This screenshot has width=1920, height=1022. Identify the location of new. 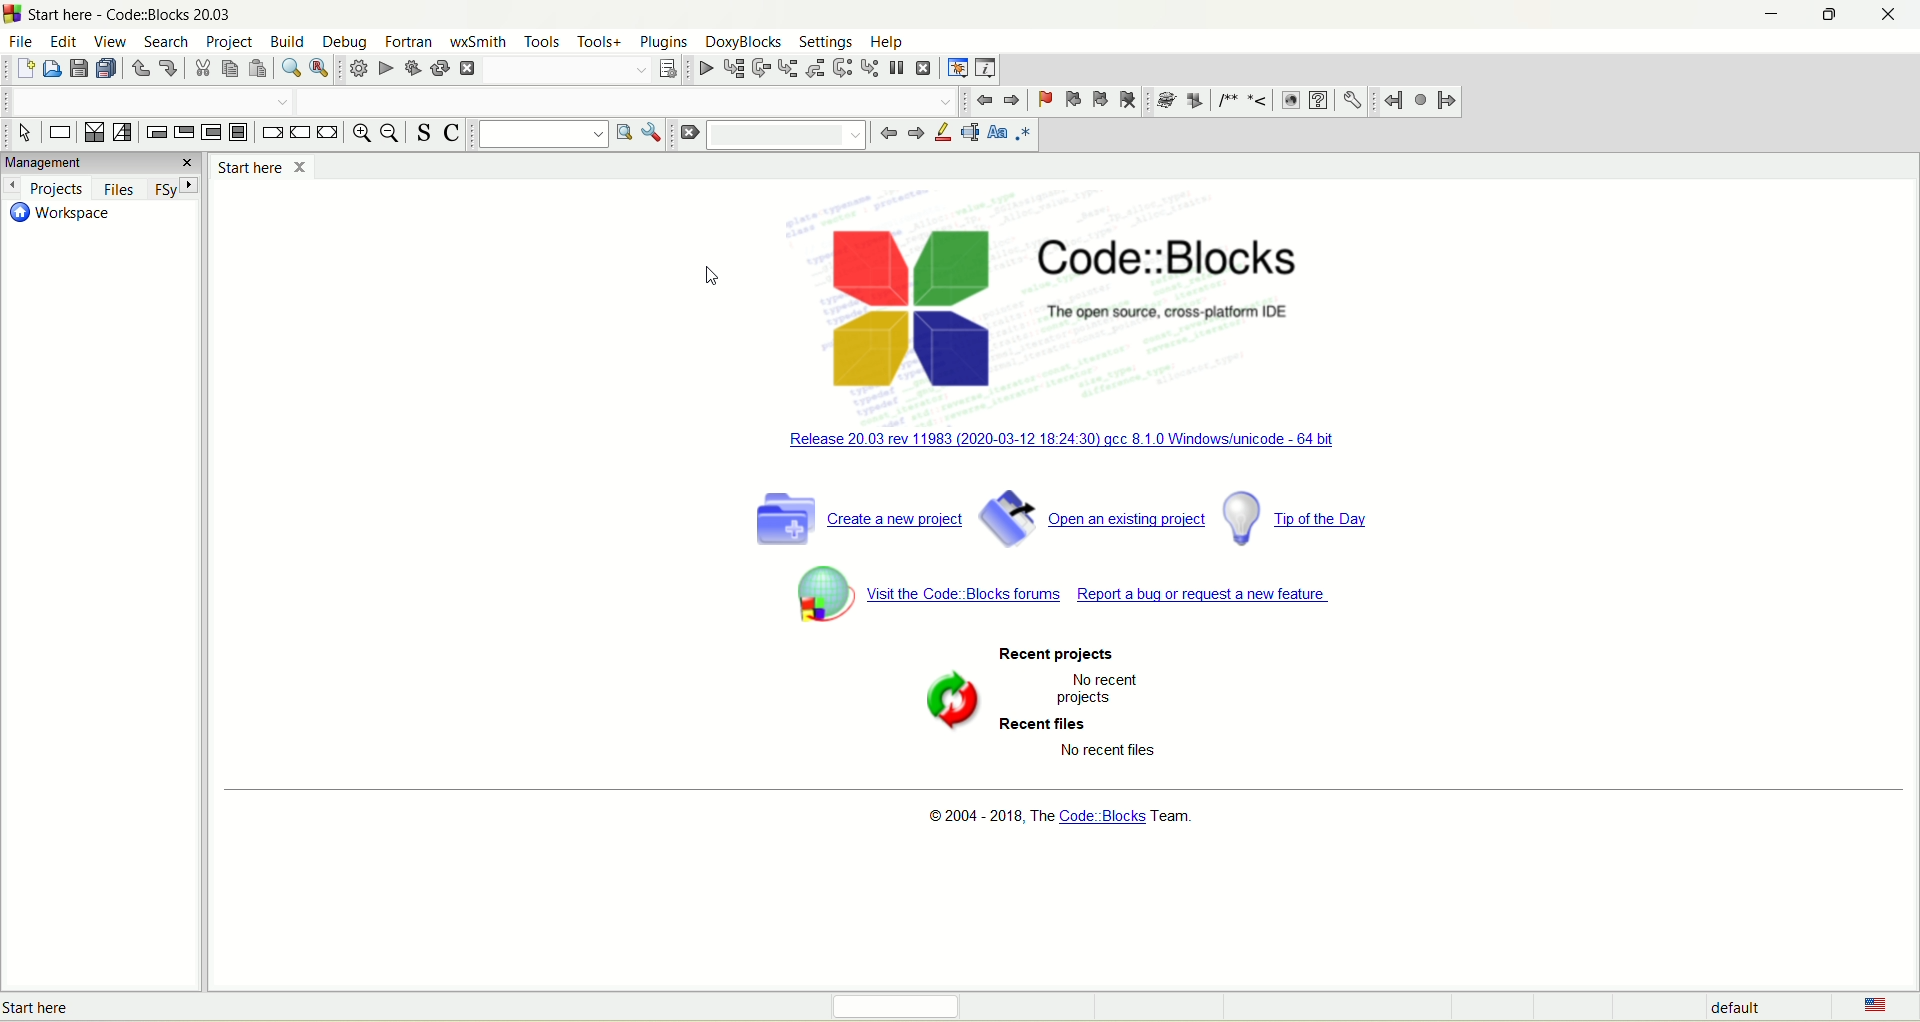
(24, 69).